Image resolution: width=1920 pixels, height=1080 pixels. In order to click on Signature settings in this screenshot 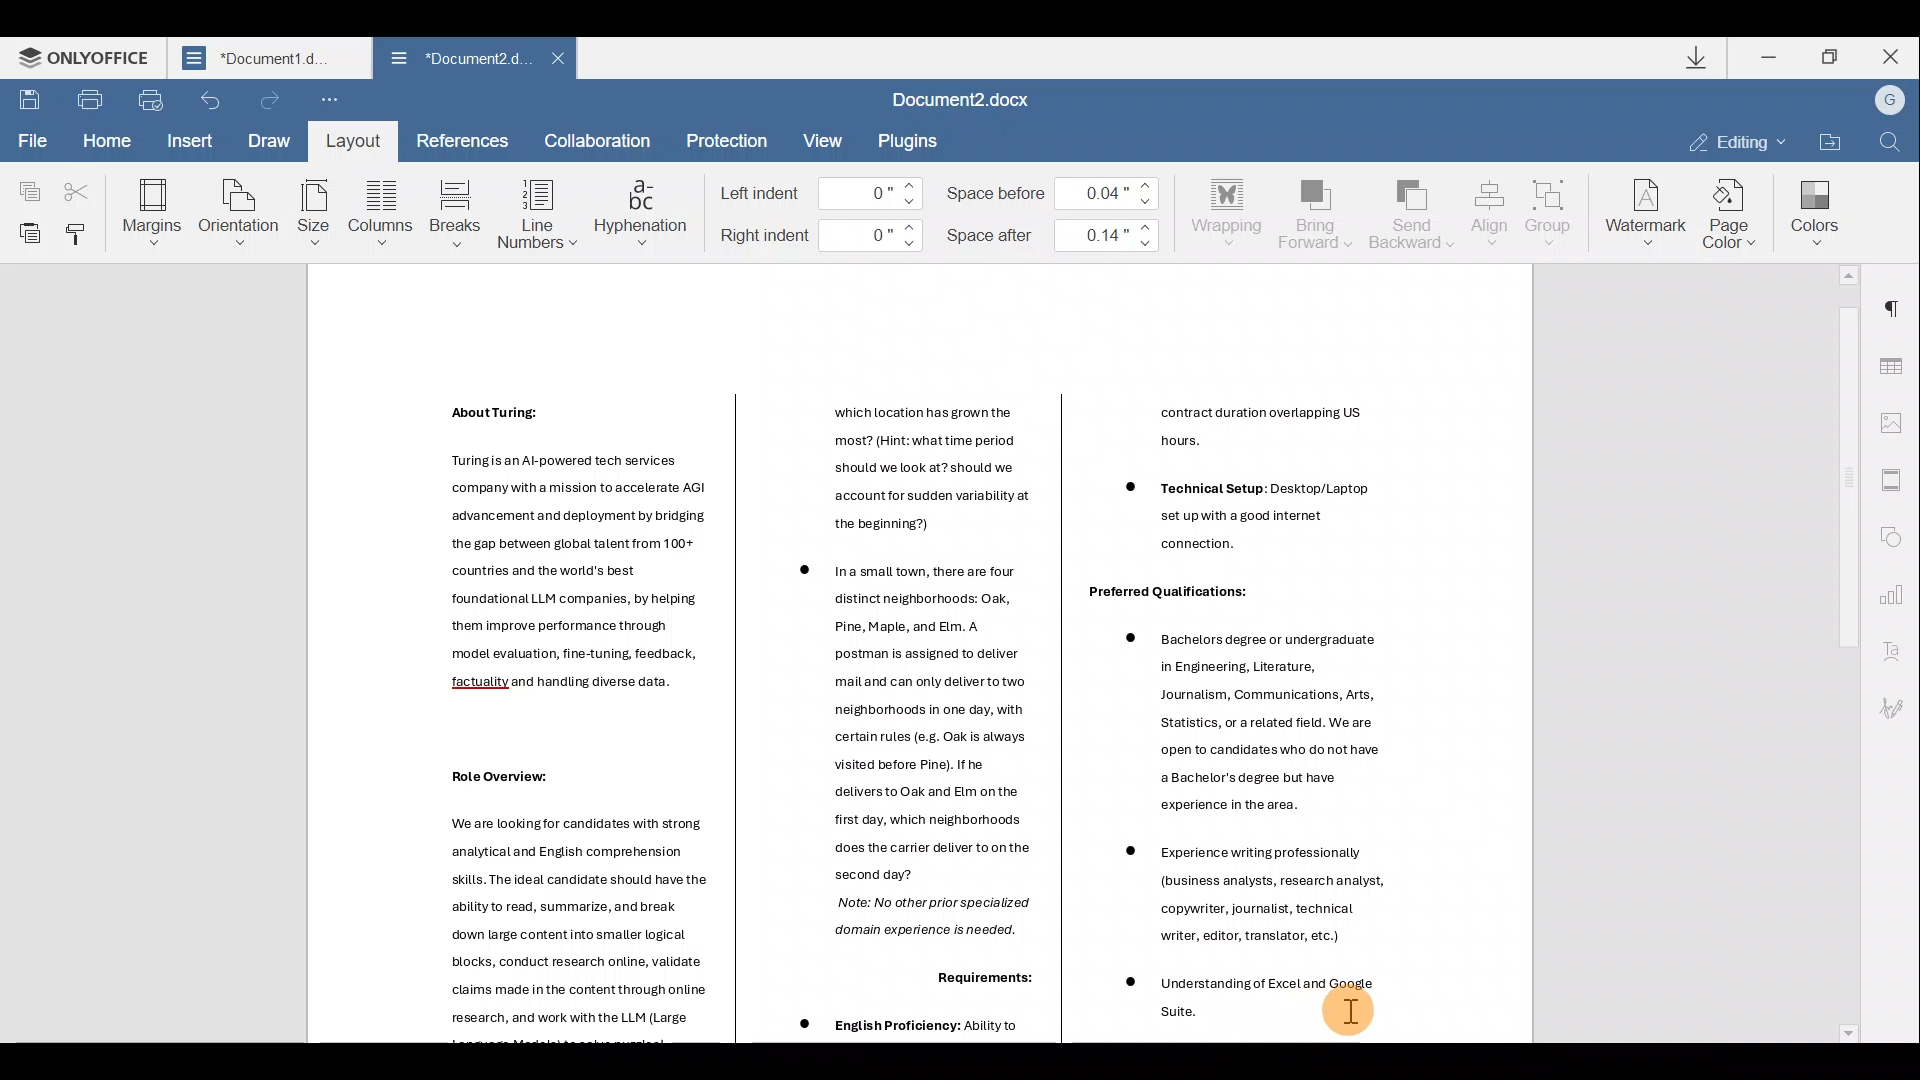, I will do `click(1900, 707)`.